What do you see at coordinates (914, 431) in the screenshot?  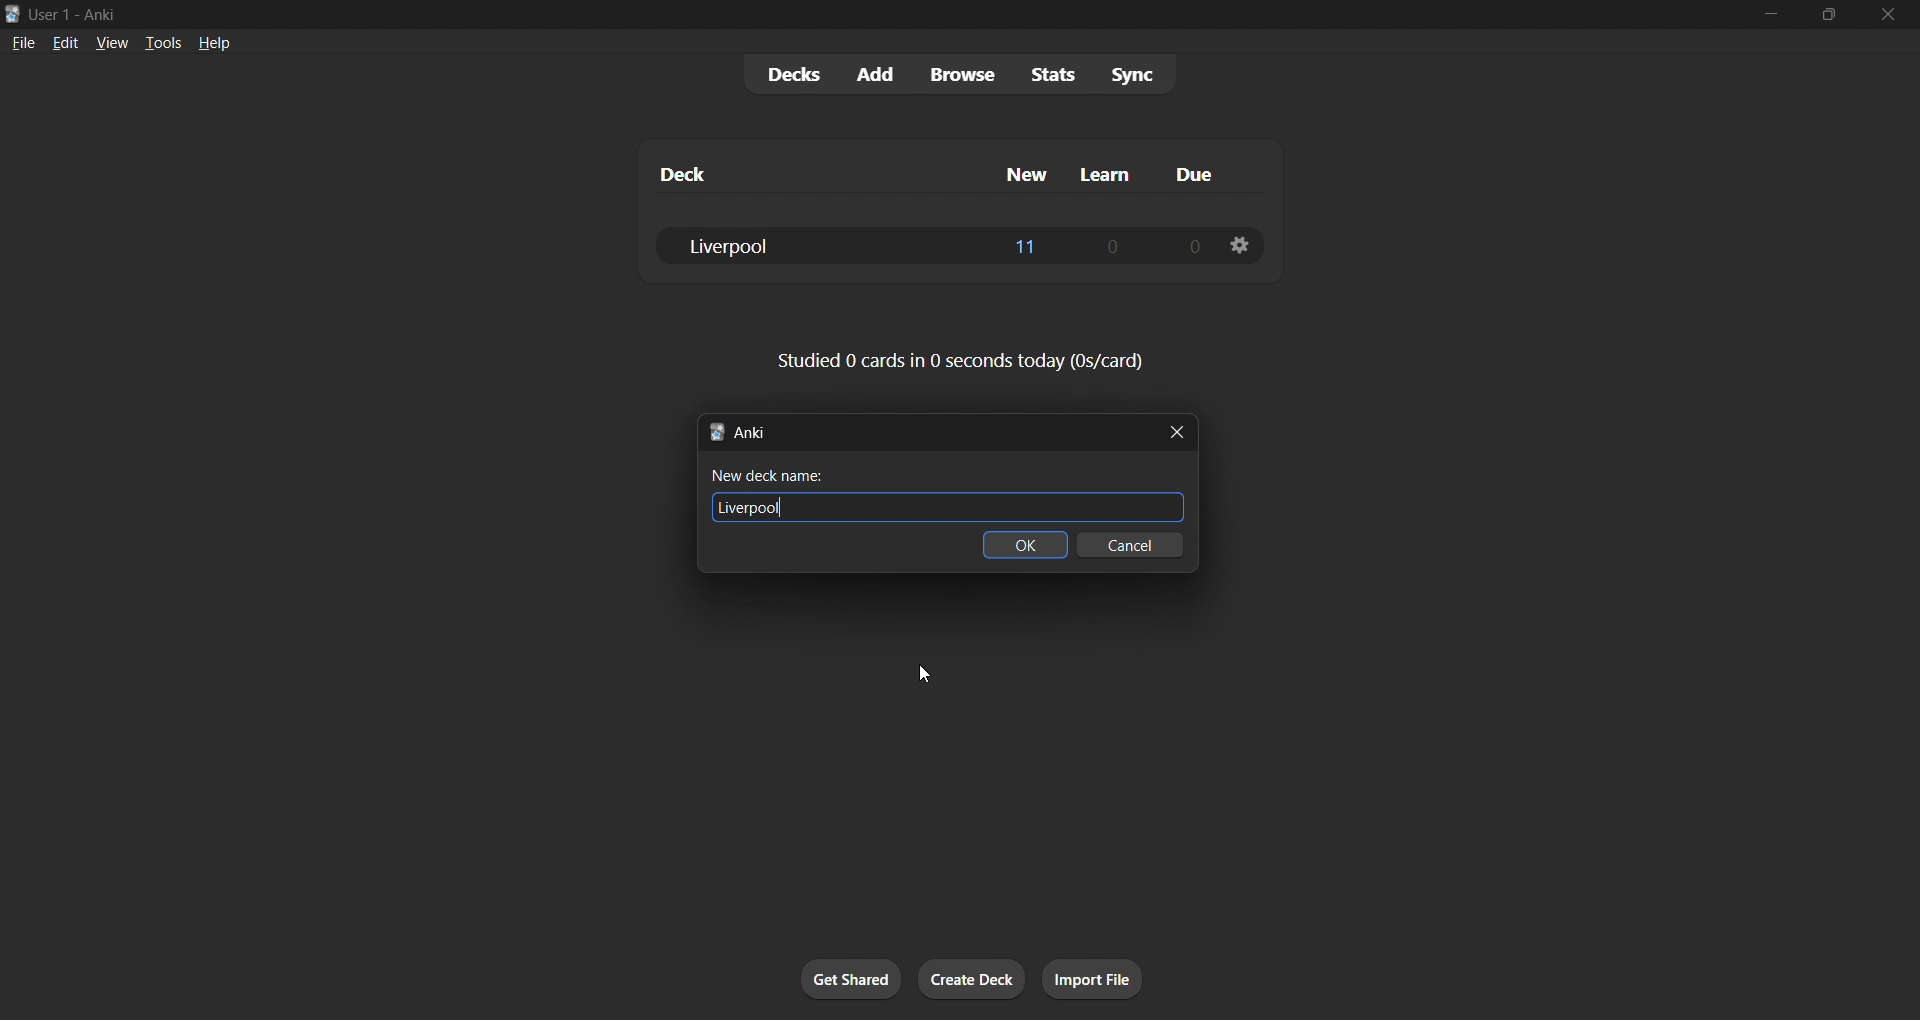 I see `new deck title bar` at bounding box center [914, 431].